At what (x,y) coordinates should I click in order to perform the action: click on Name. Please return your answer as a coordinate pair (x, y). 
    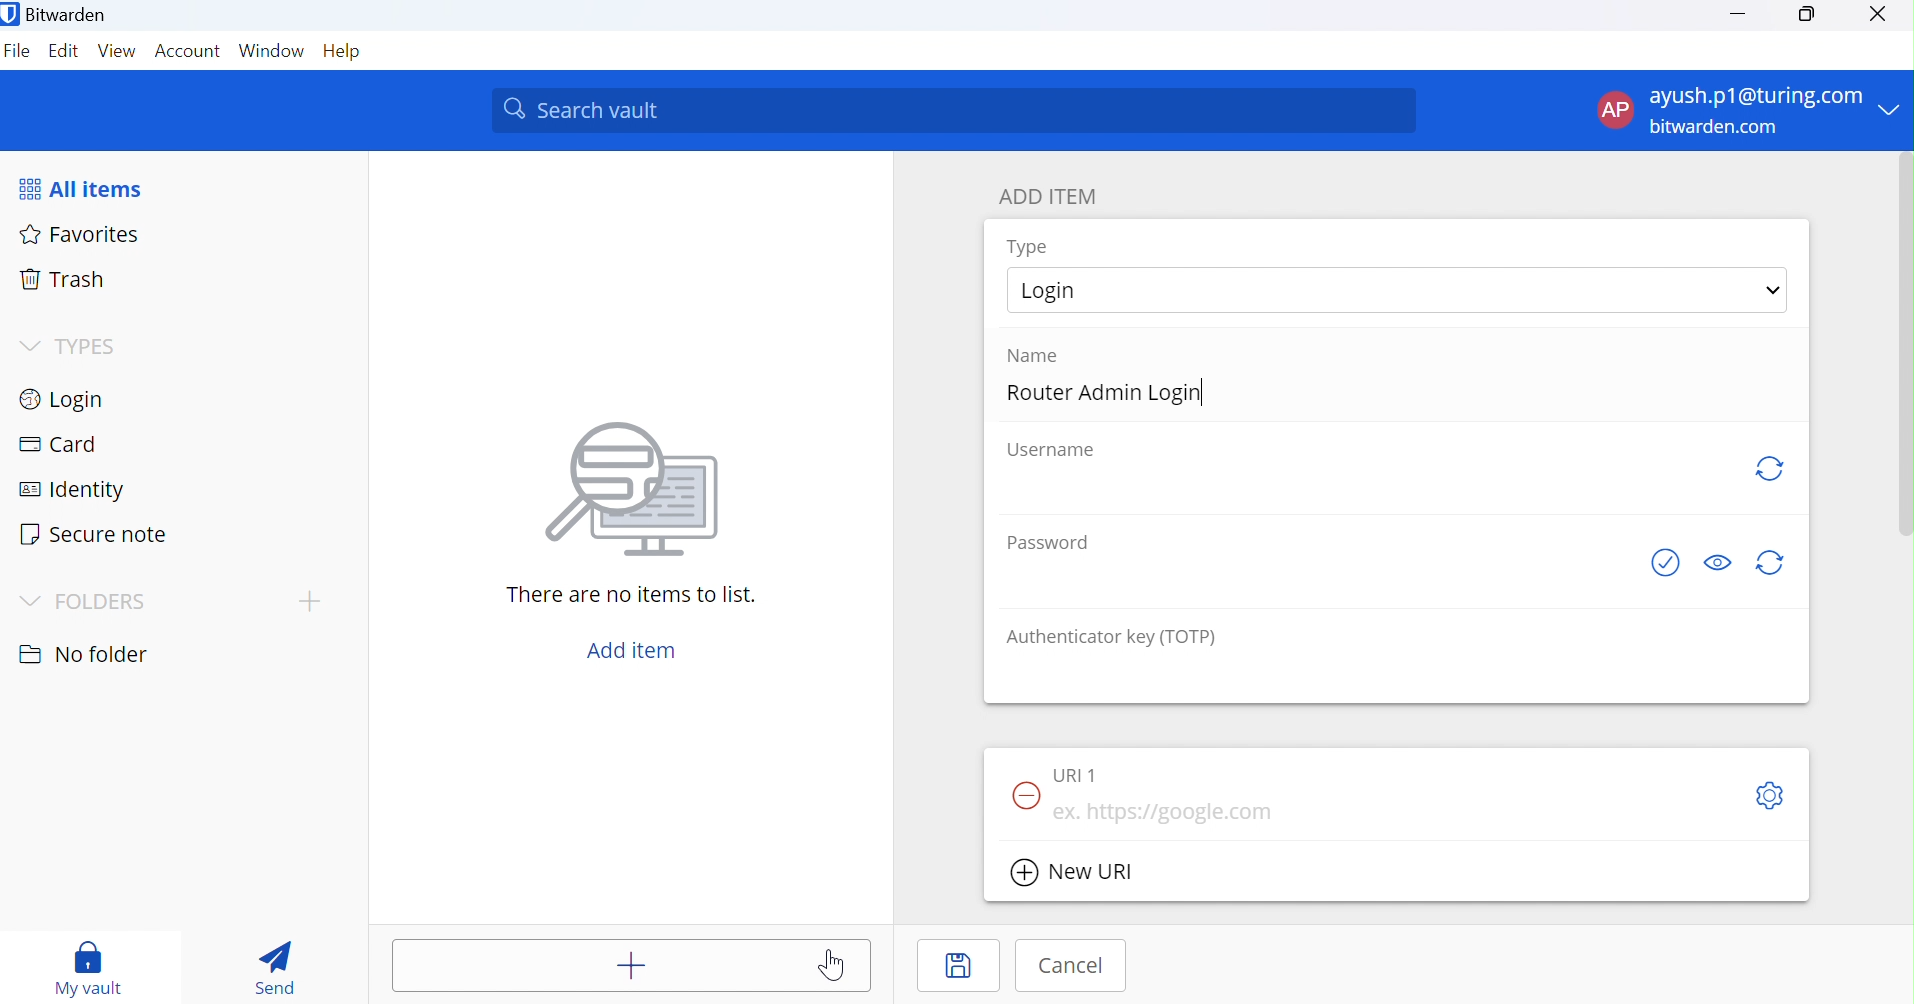
    Looking at the image, I should click on (1044, 355).